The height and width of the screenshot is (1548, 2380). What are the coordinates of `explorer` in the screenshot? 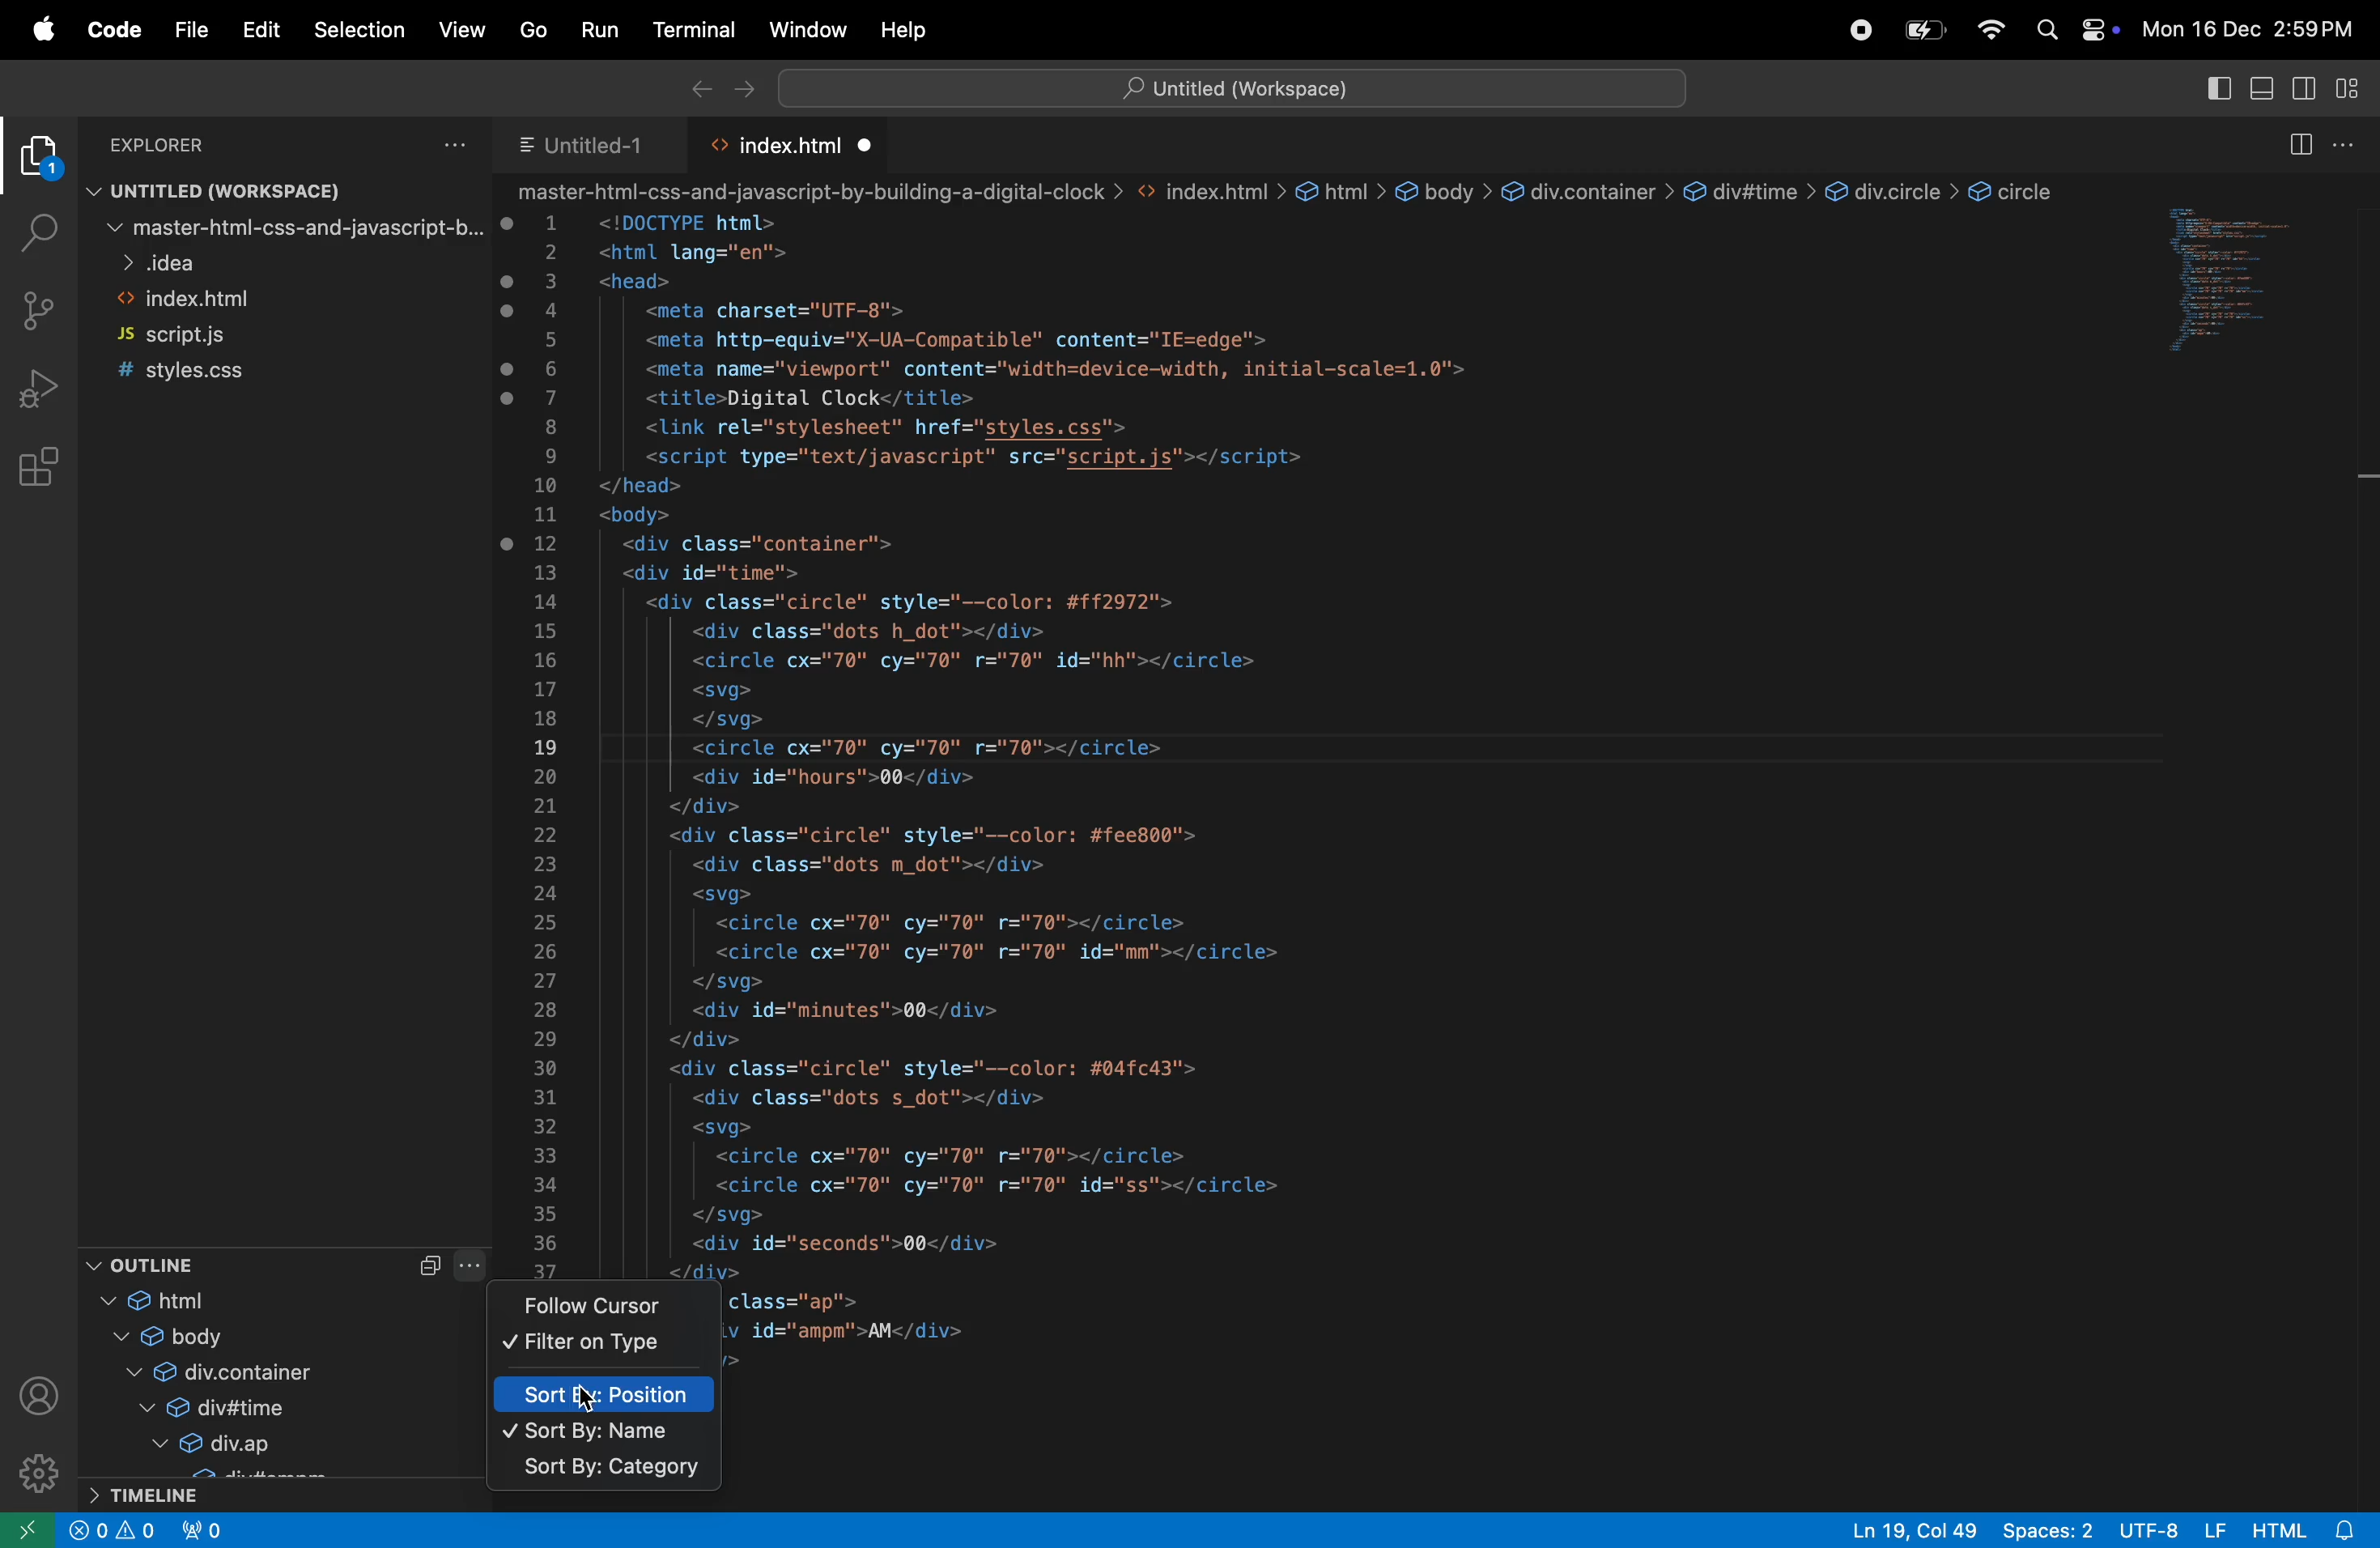 It's located at (38, 160).